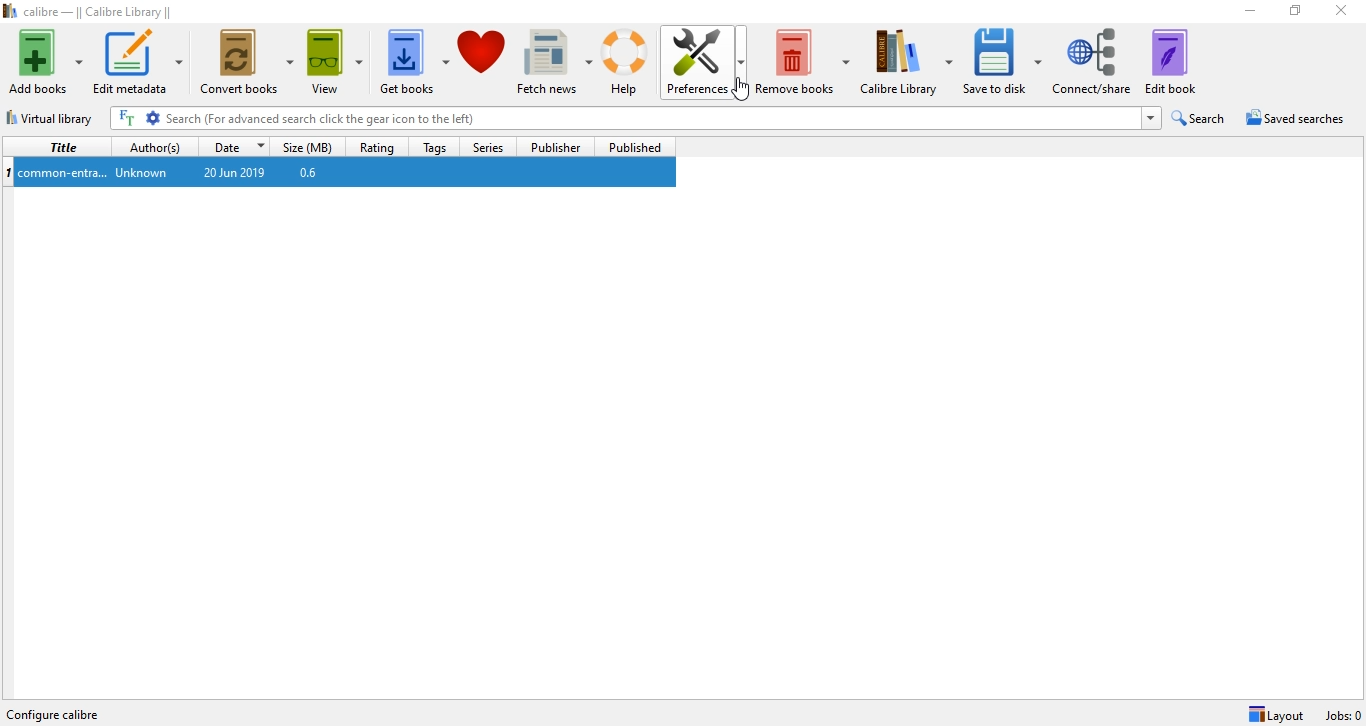  What do you see at coordinates (338, 173) in the screenshot?
I see `one book entry` at bounding box center [338, 173].